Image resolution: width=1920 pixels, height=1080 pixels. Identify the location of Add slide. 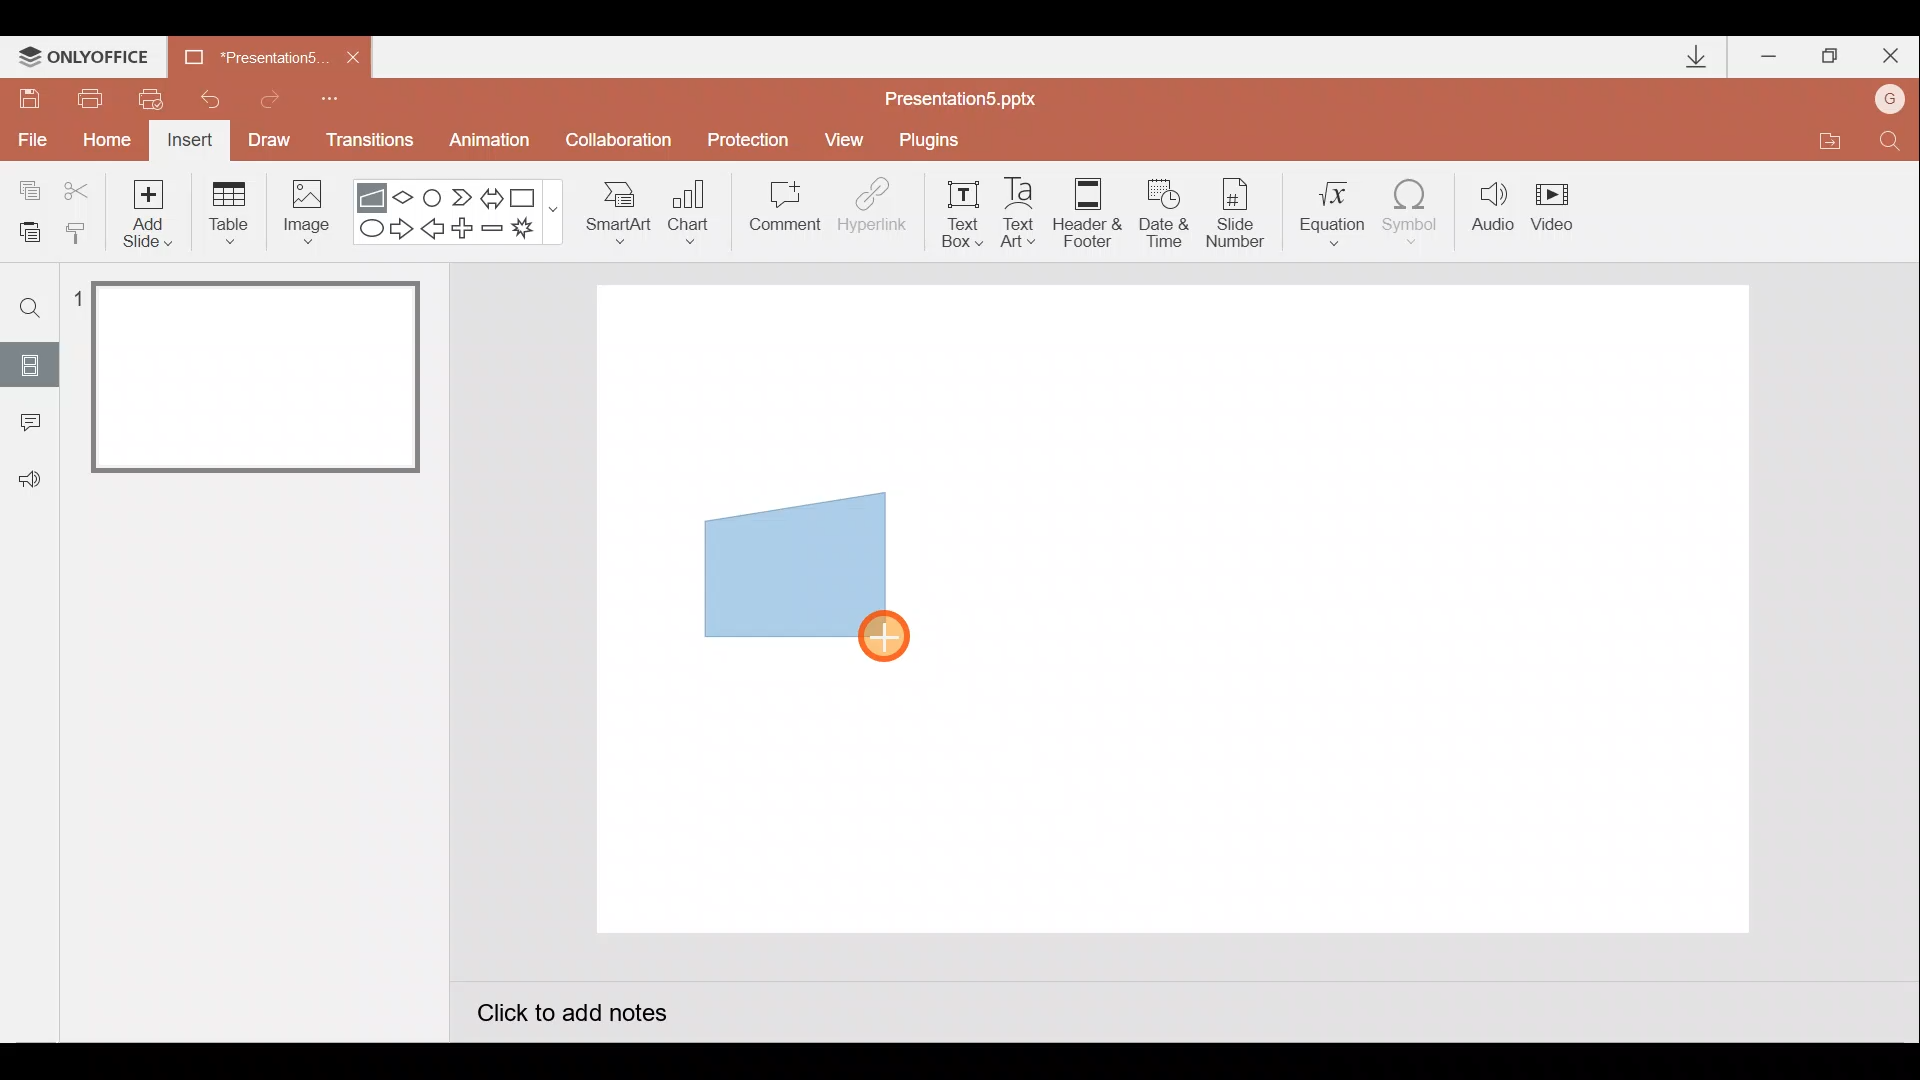
(152, 209).